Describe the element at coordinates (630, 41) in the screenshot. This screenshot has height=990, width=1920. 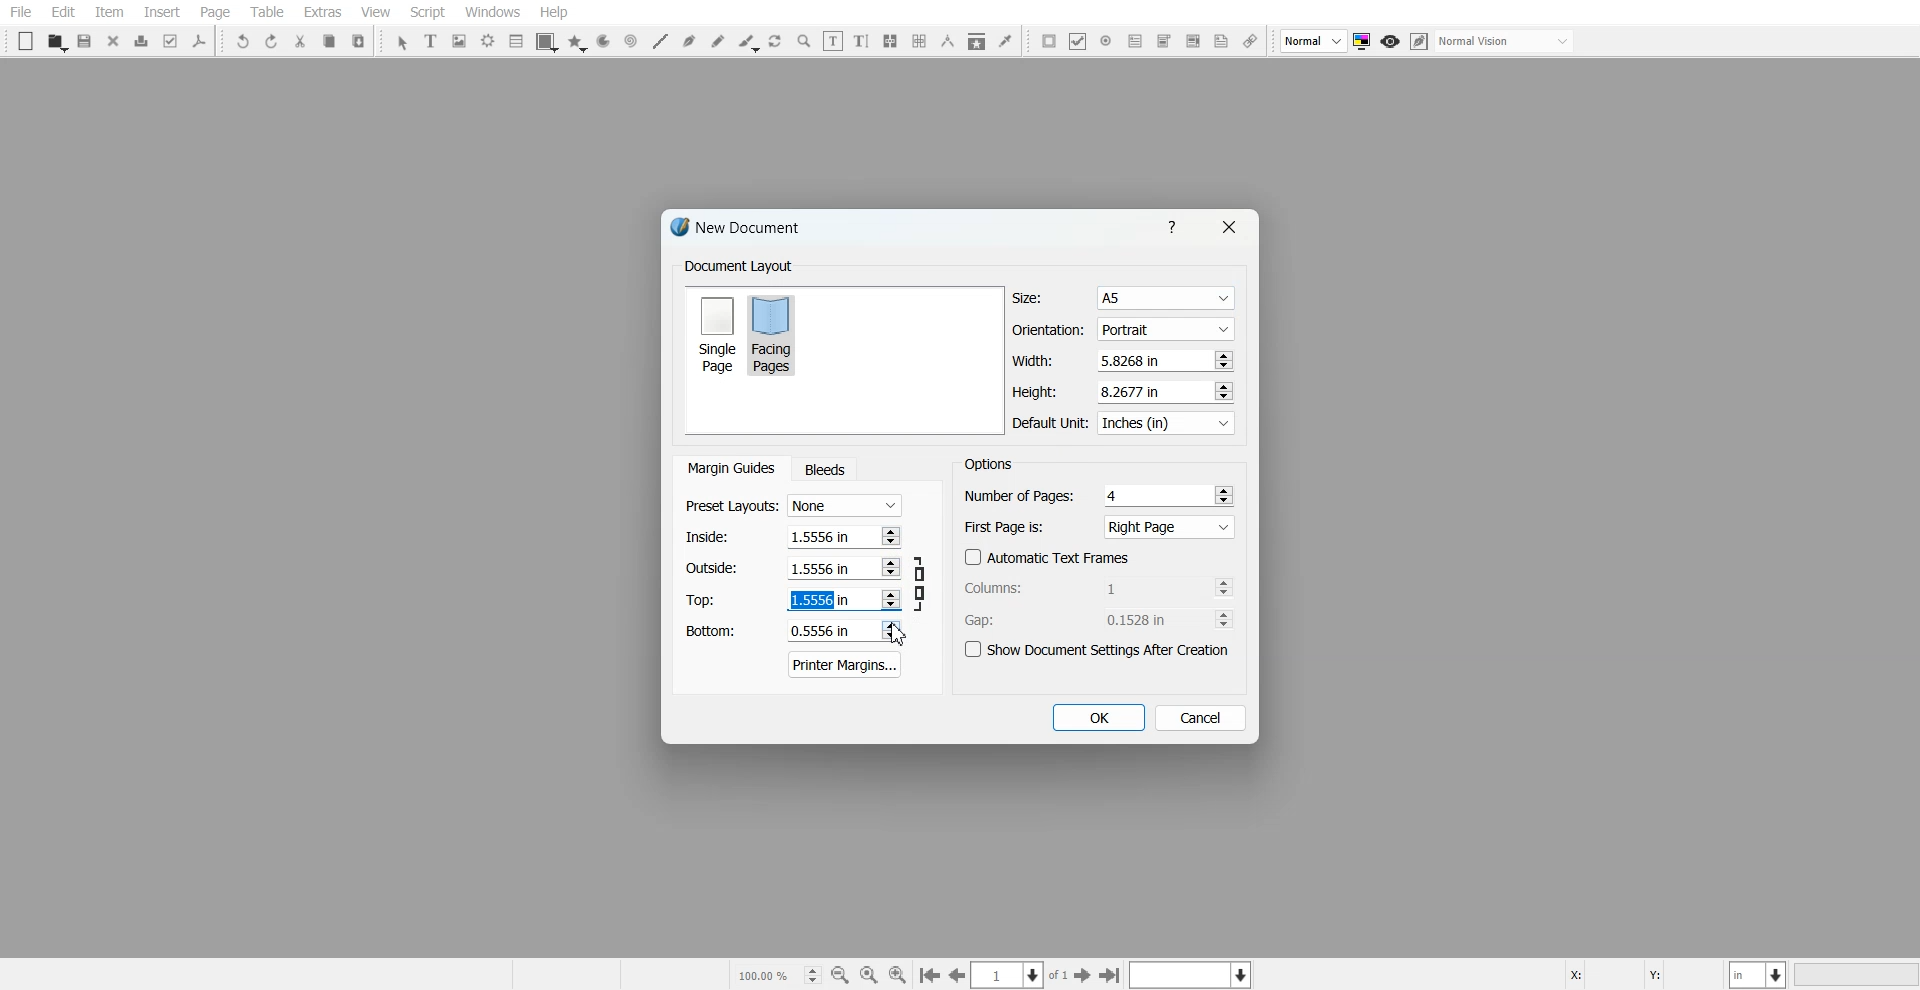
I see `Spiral` at that location.